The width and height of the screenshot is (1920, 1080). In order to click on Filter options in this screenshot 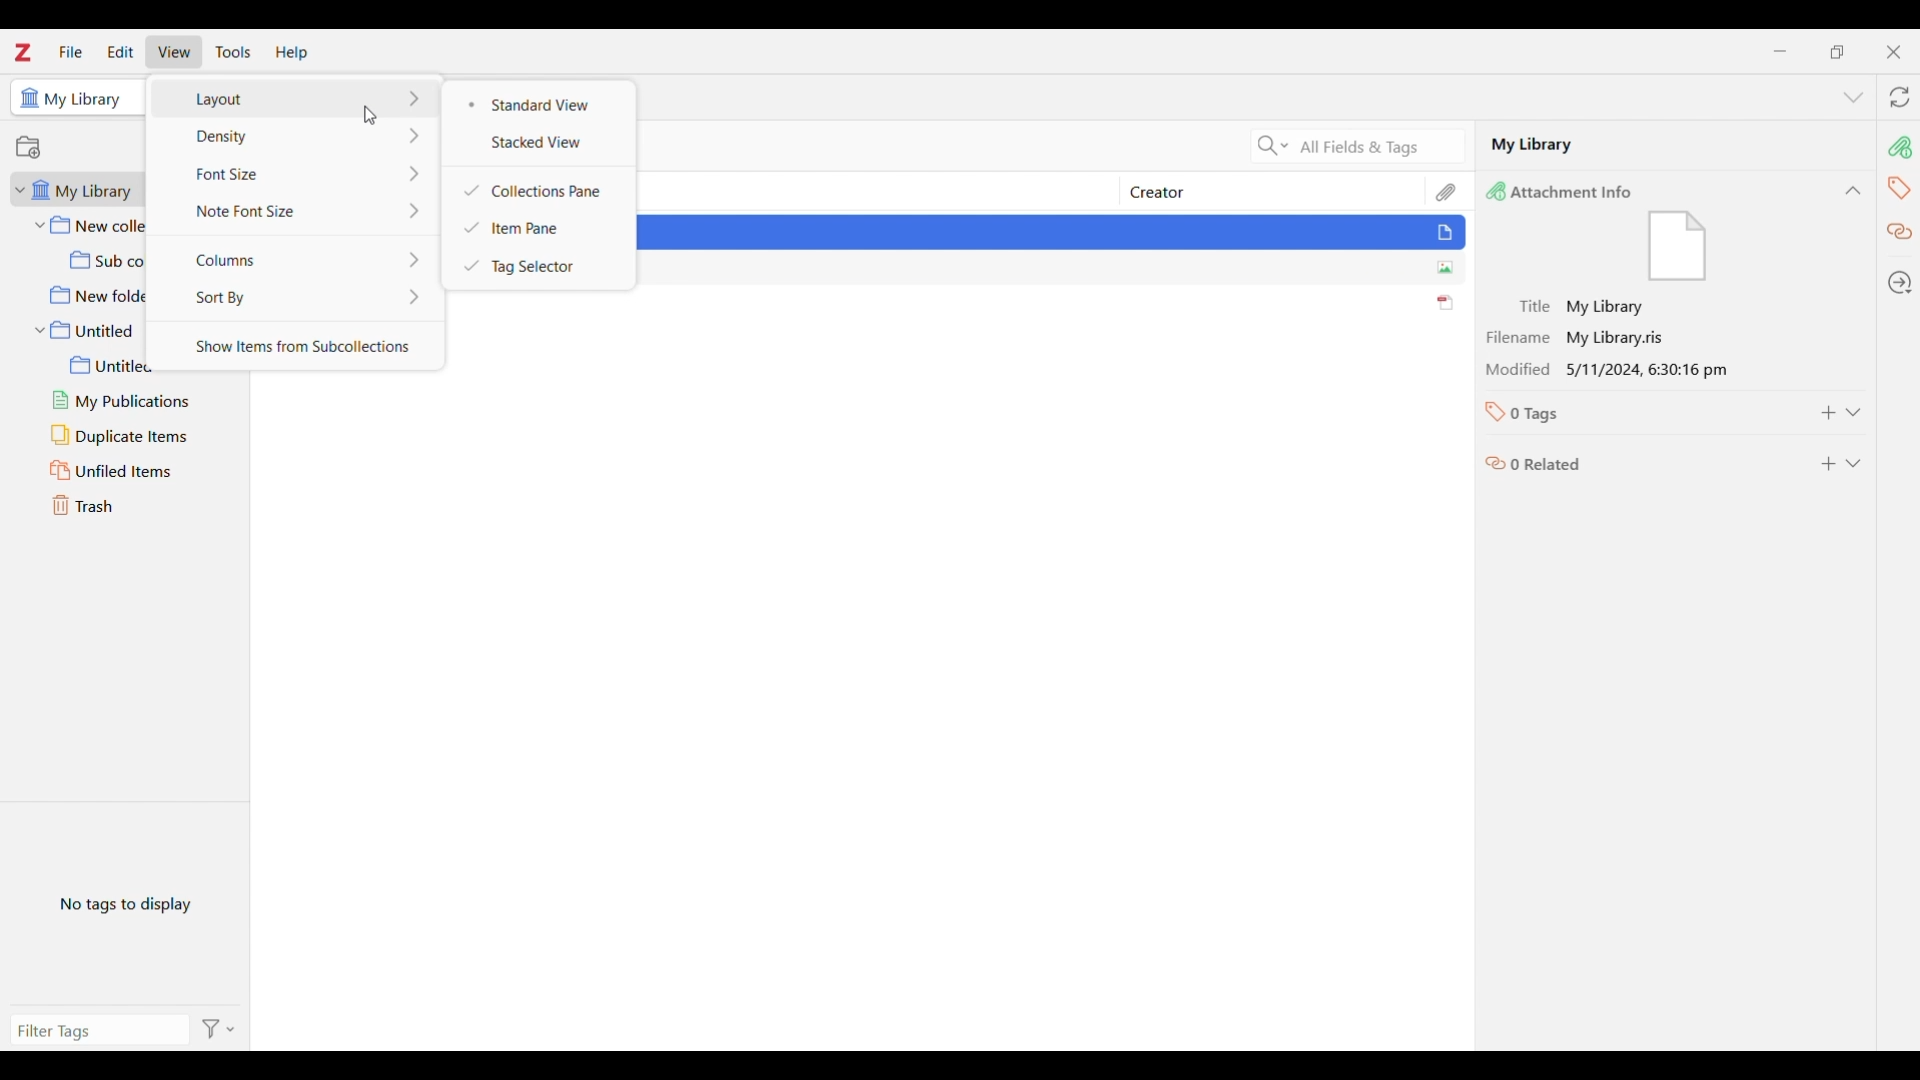, I will do `click(217, 1028)`.